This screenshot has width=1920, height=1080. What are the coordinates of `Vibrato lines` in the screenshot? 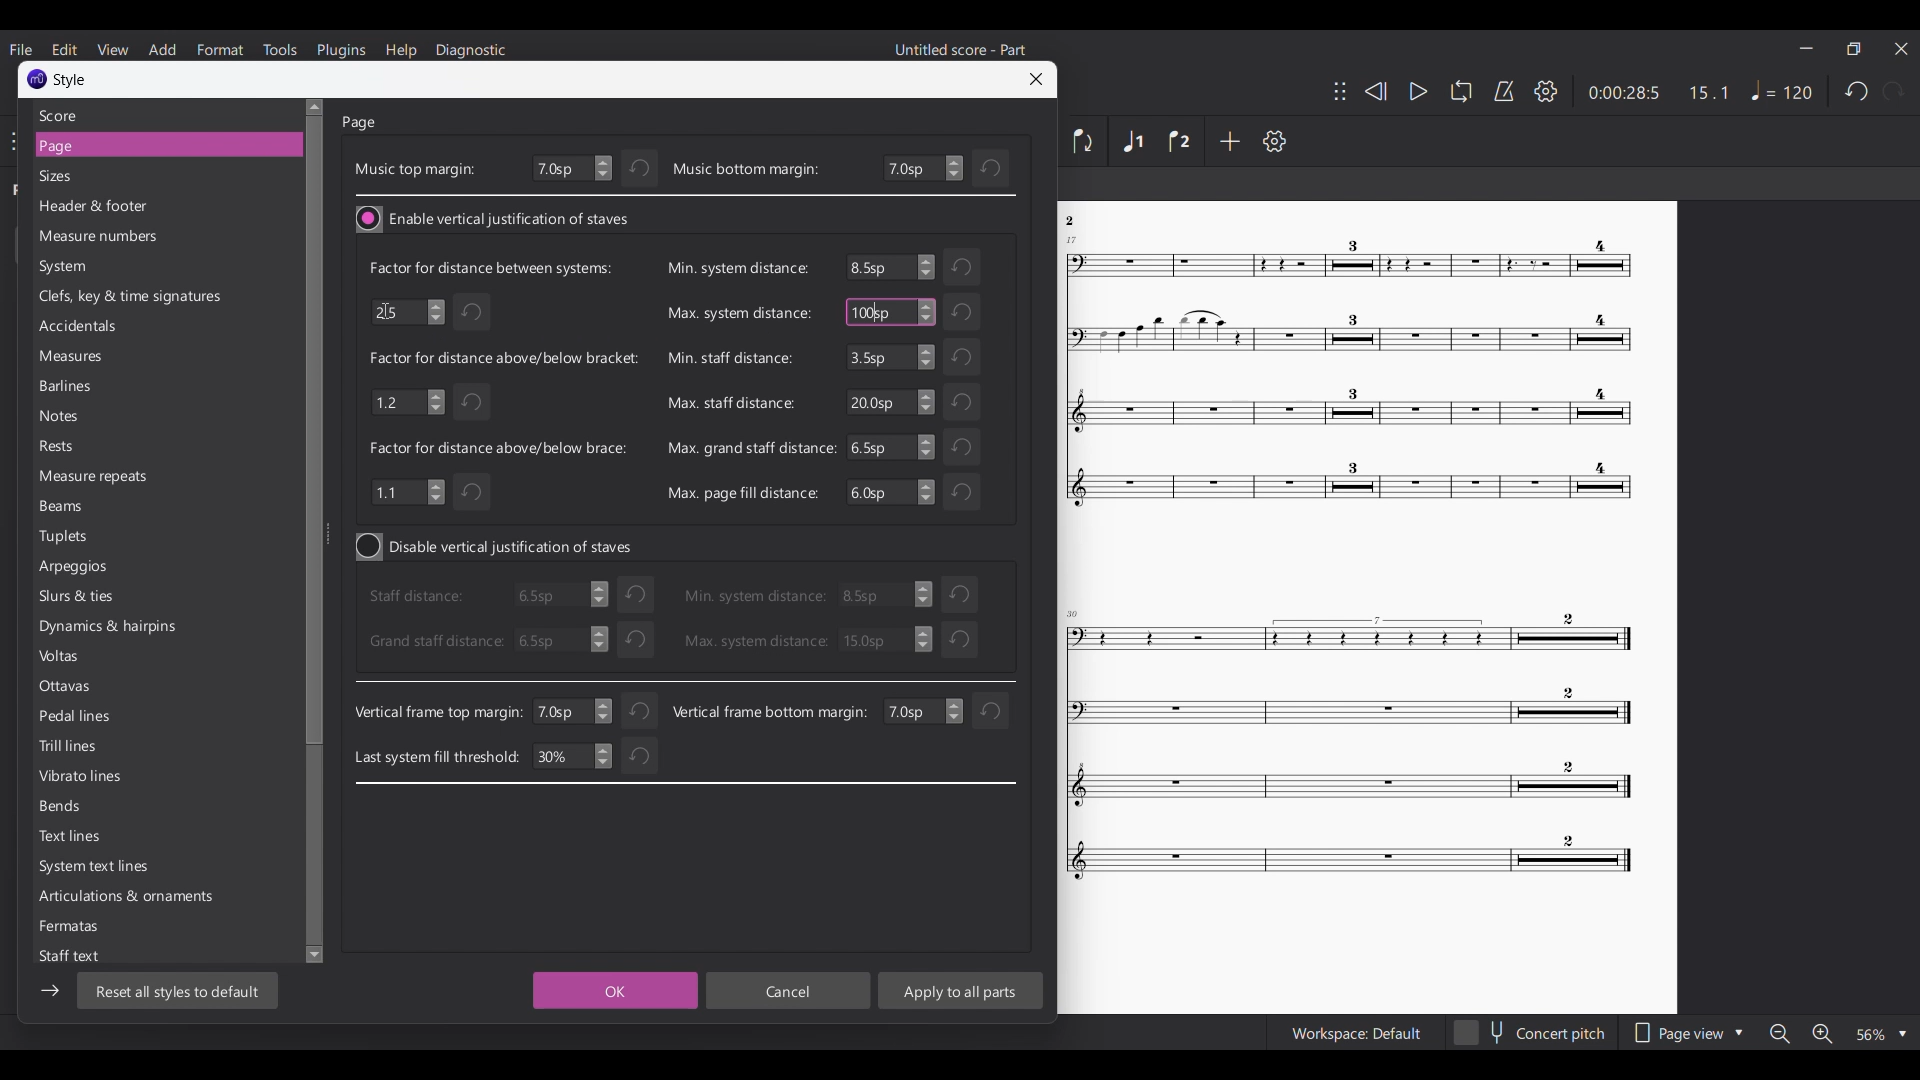 It's located at (108, 779).